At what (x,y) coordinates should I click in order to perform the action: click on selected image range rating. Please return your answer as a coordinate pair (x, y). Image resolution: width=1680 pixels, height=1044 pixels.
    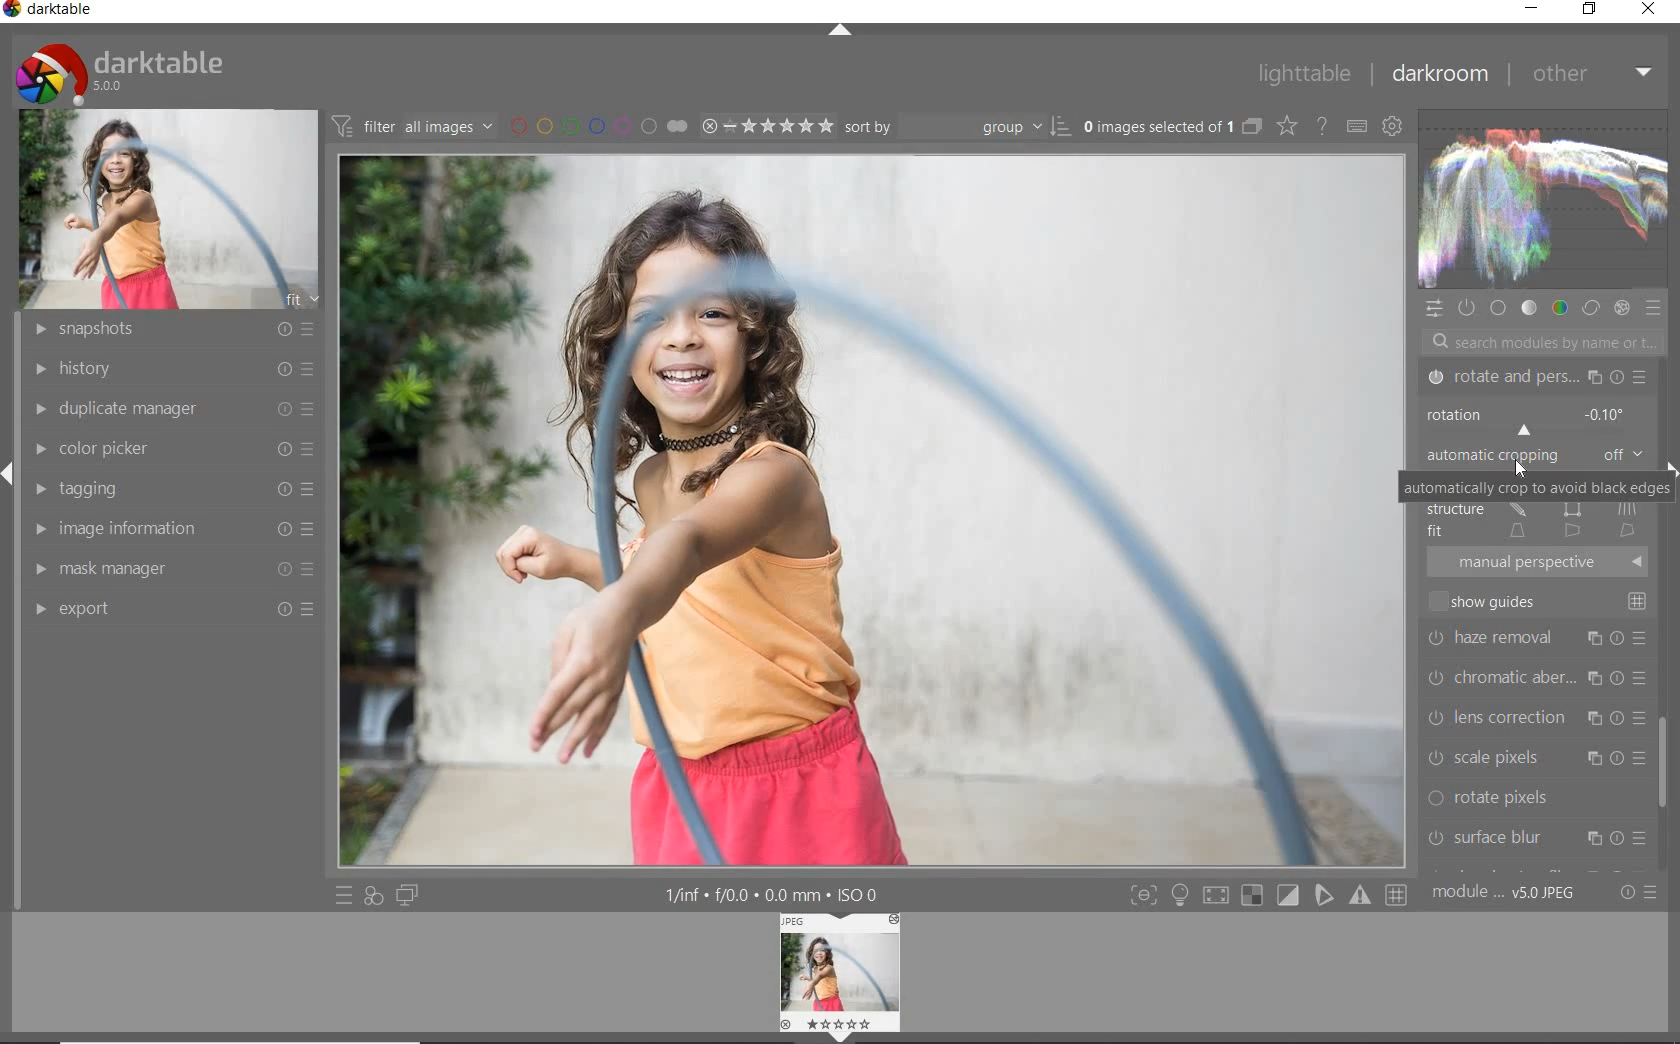
    Looking at the image, I should click on (764, 126).